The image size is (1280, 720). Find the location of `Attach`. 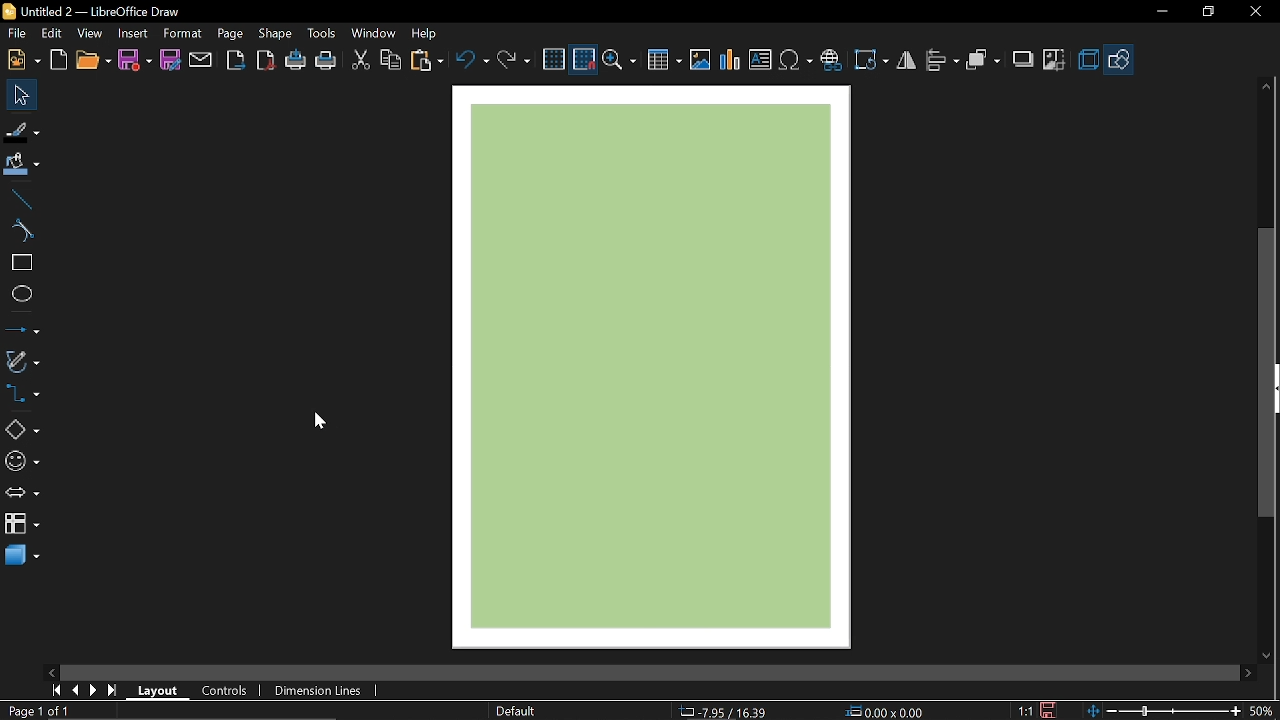

Attach is located at coordinates (202, 59).